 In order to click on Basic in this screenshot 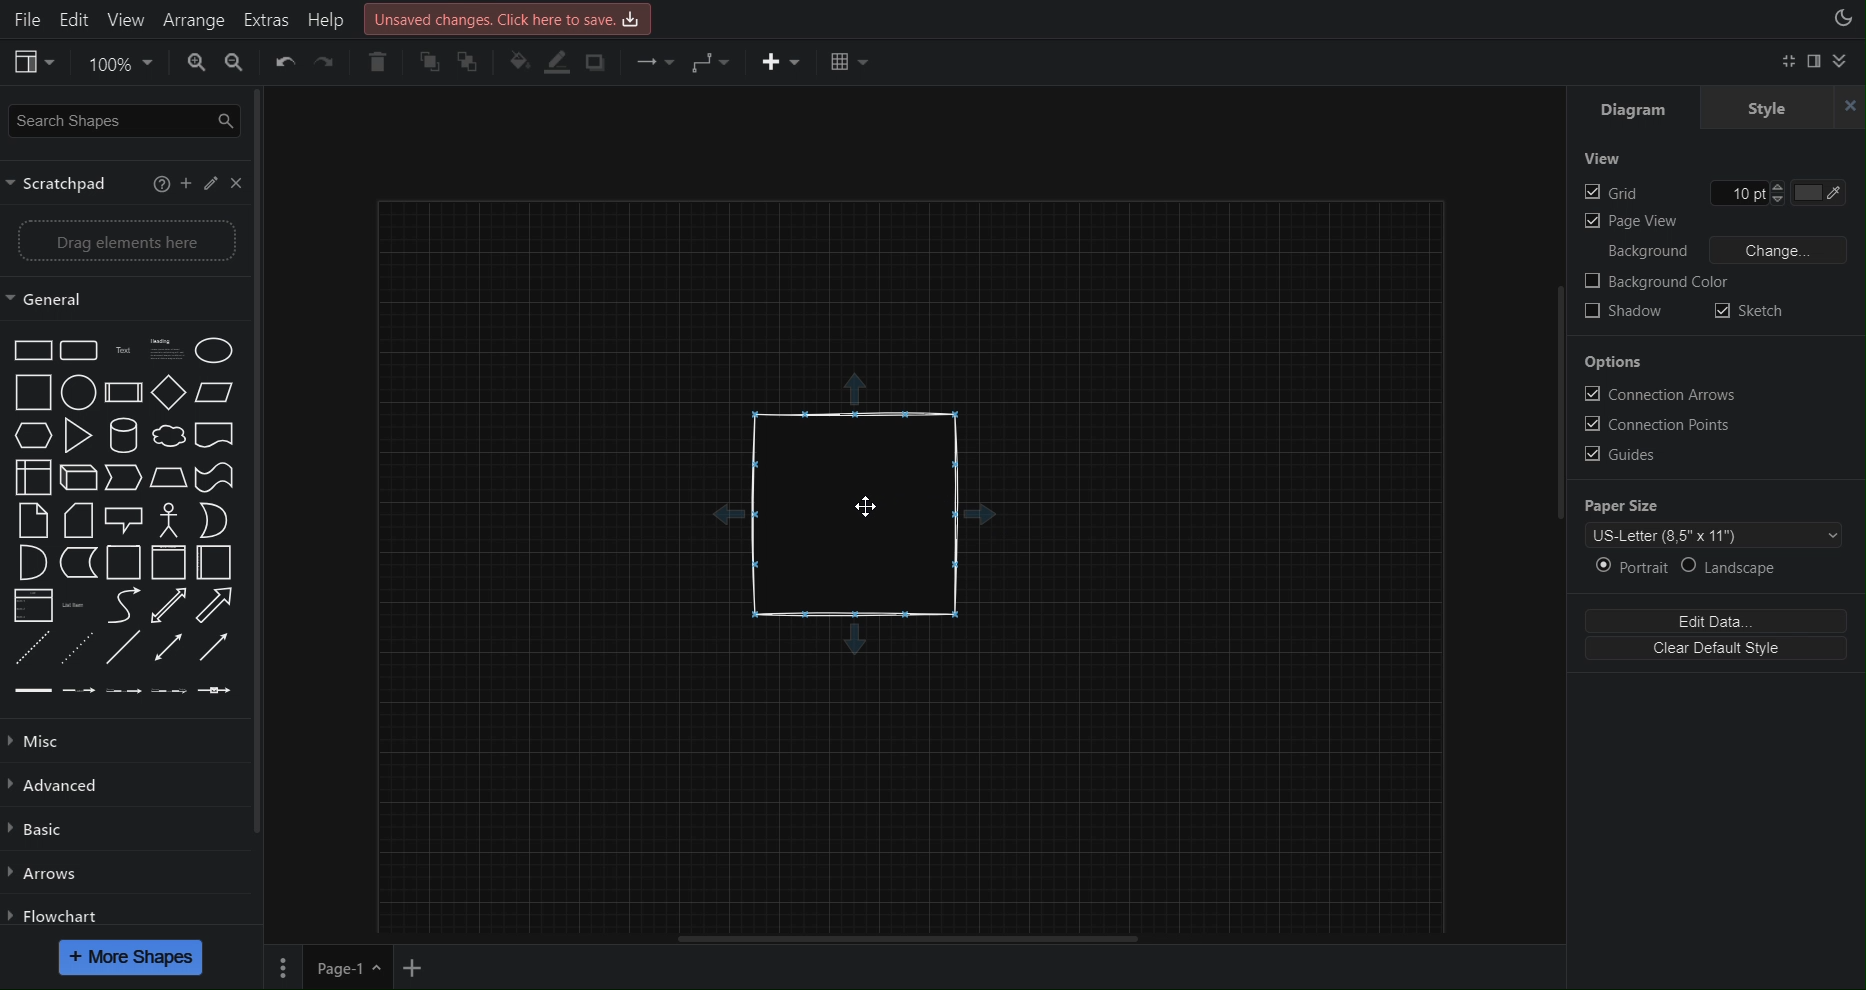, I will do `click(38, 834)`.